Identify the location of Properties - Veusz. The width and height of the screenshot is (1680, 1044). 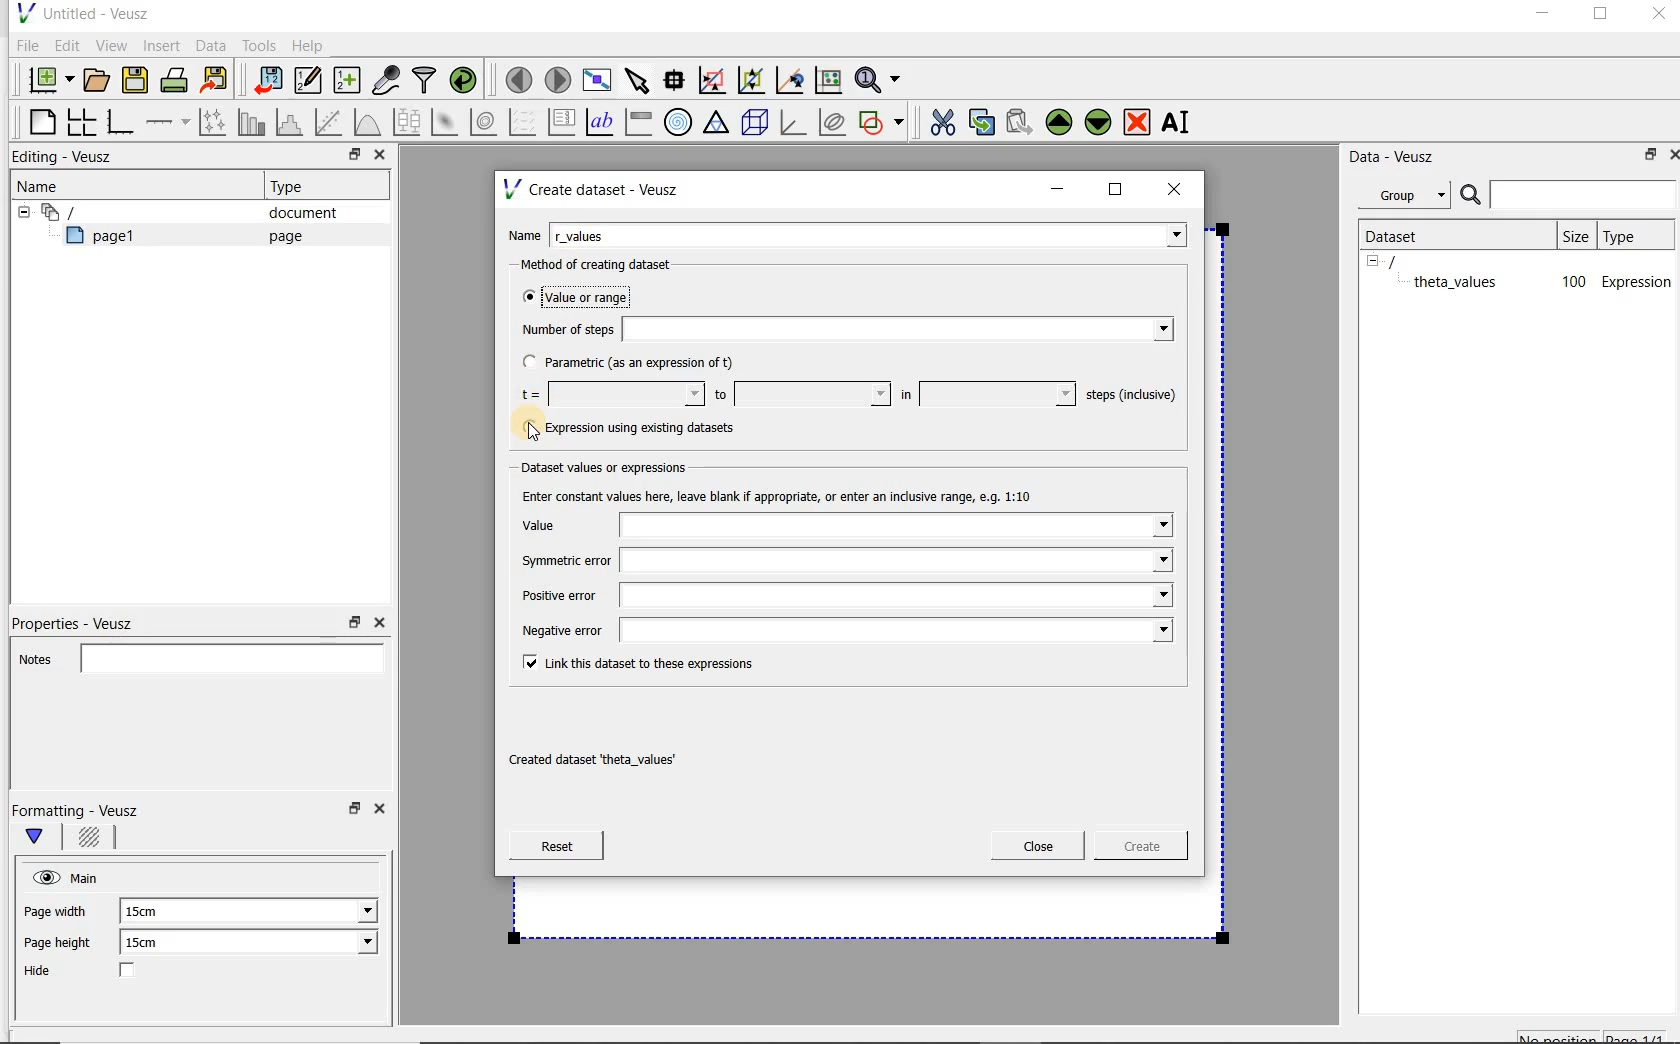
(83, 620).